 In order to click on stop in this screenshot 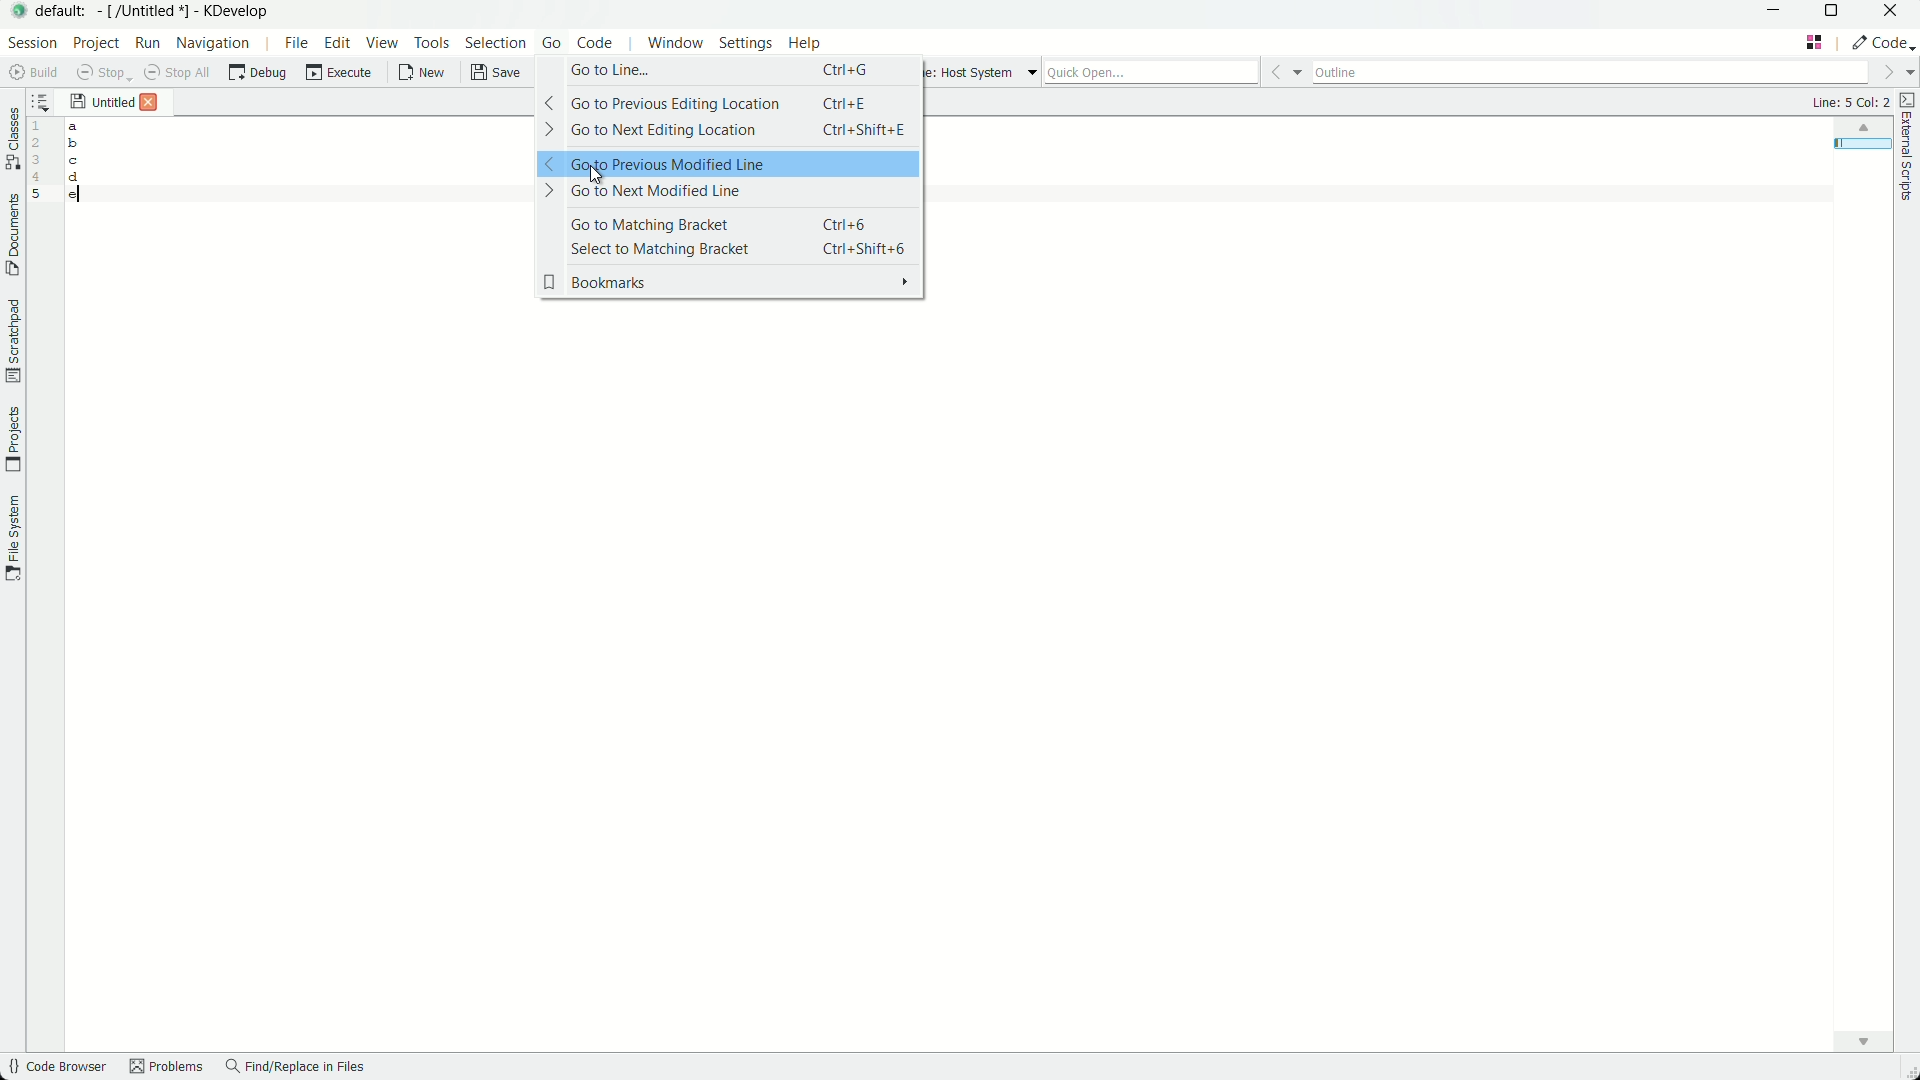, I will do `click(98, 74)`.